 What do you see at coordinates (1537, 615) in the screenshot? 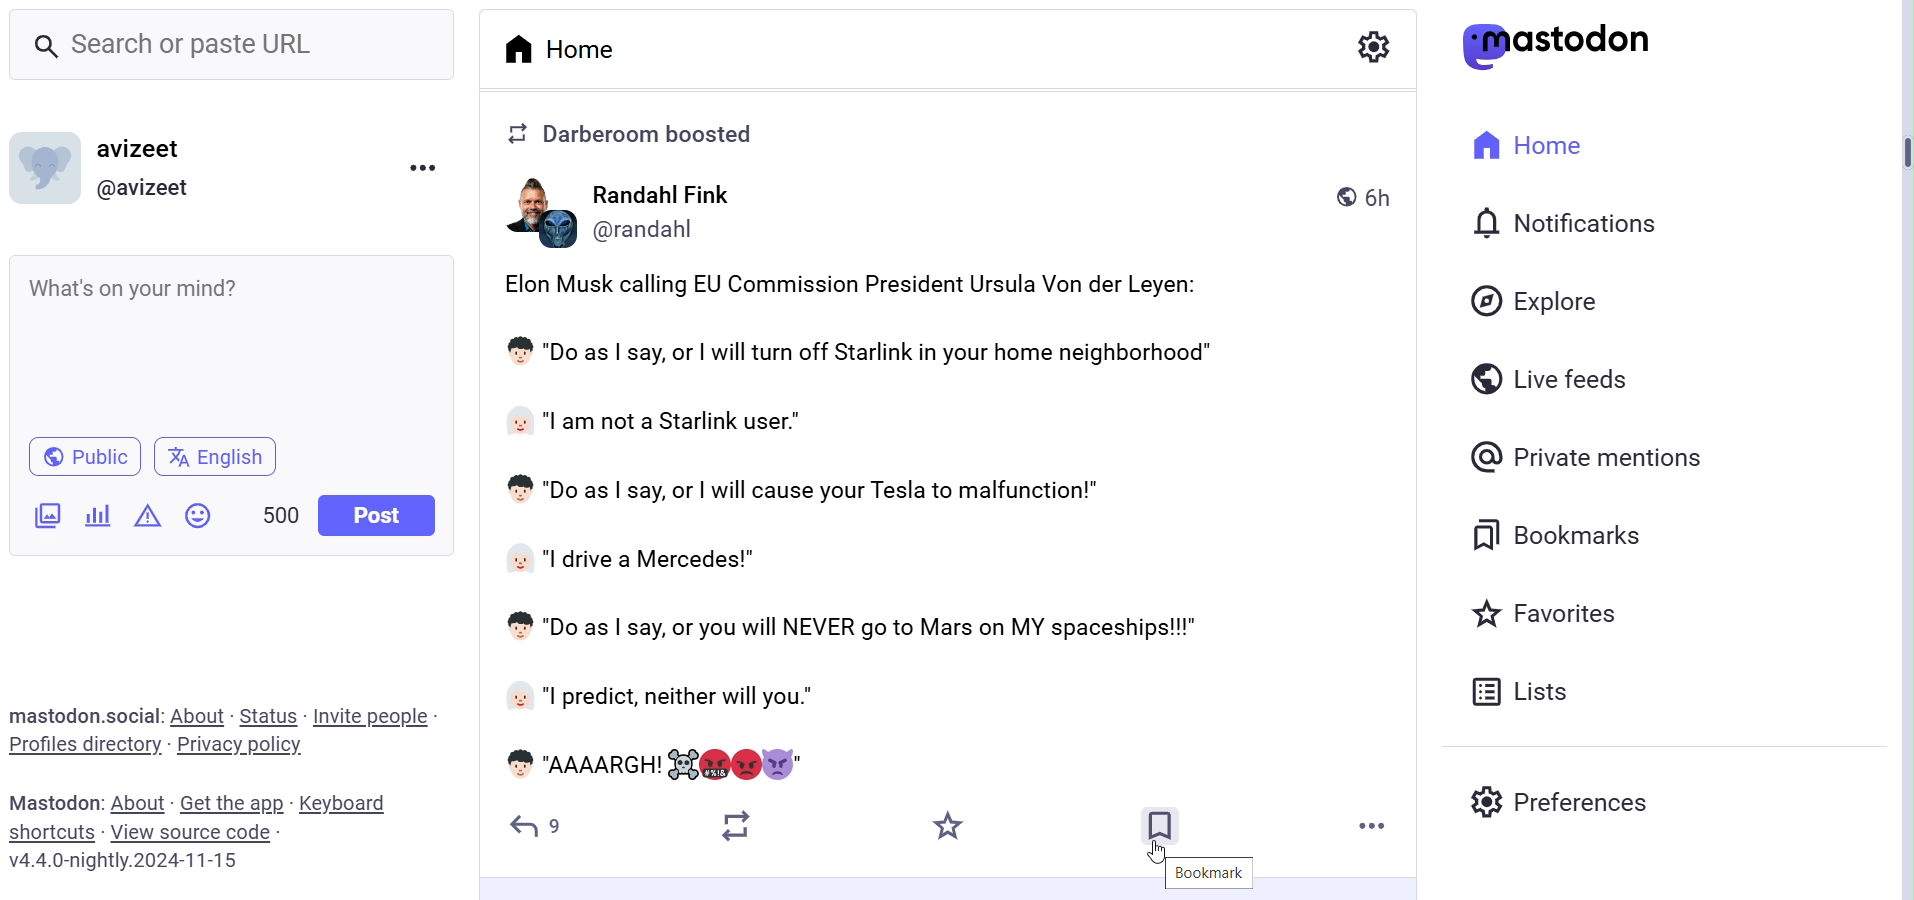
I see `Favorites` at bounding box center [1537, 615].